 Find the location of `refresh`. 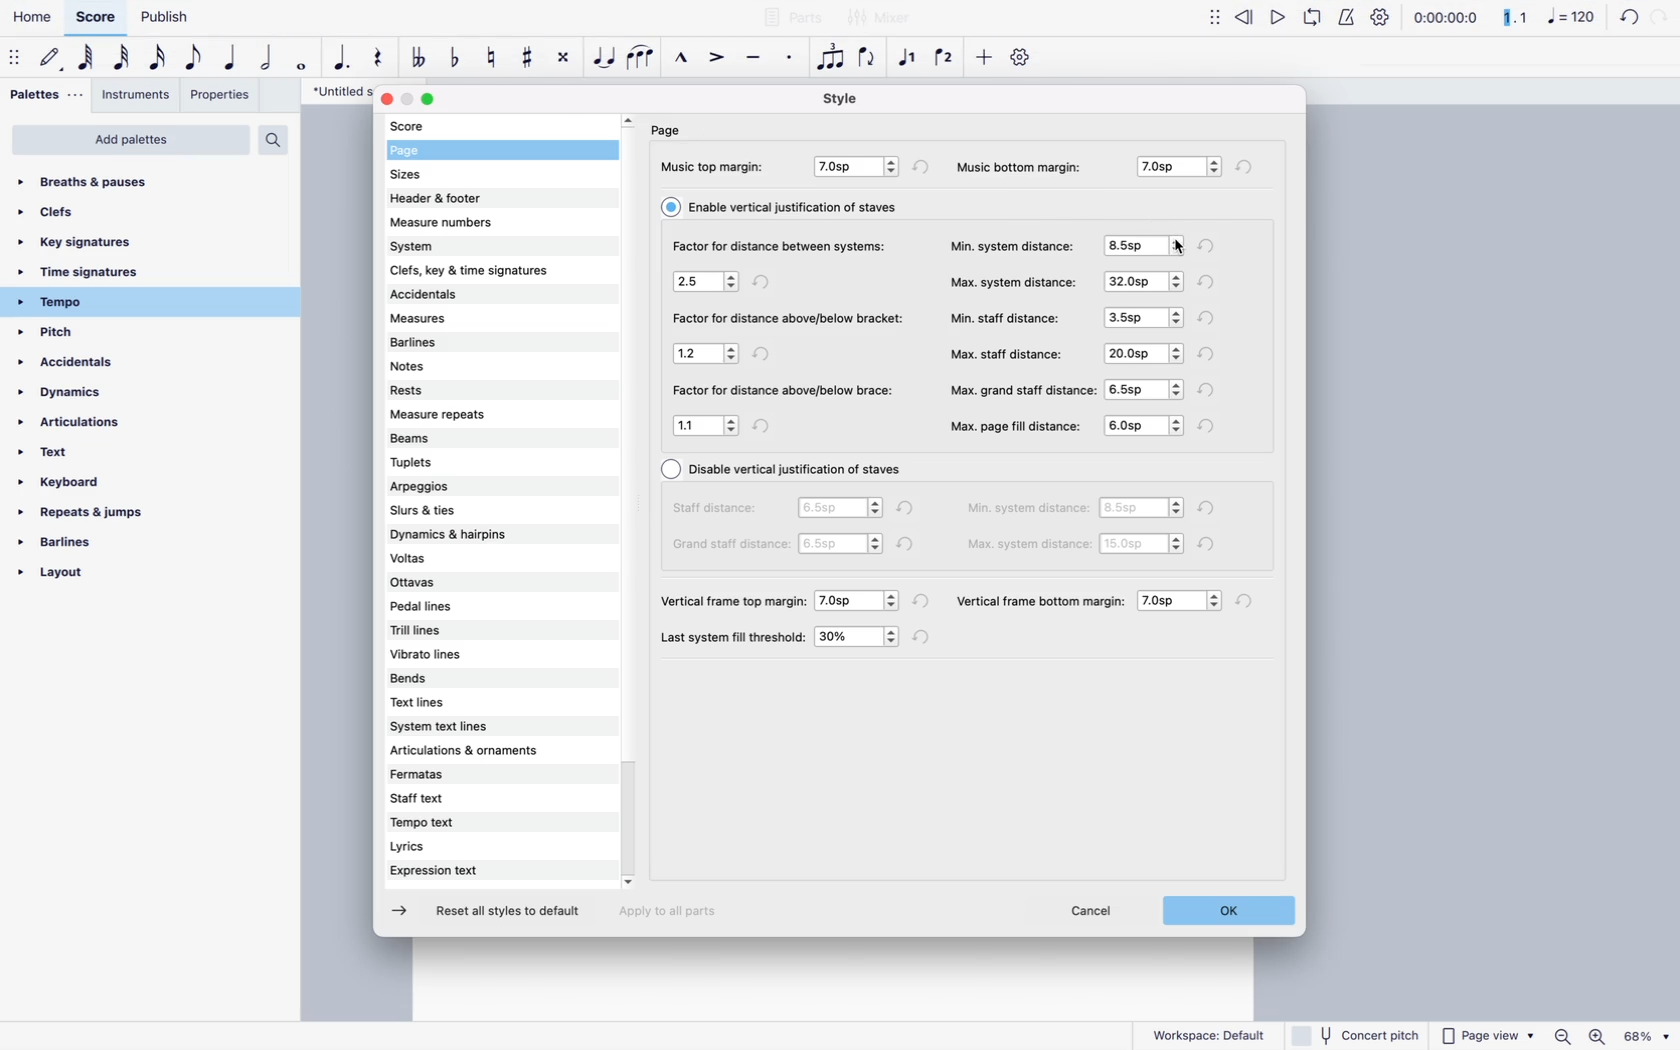

refresh is located at coordinates (1211, 318).